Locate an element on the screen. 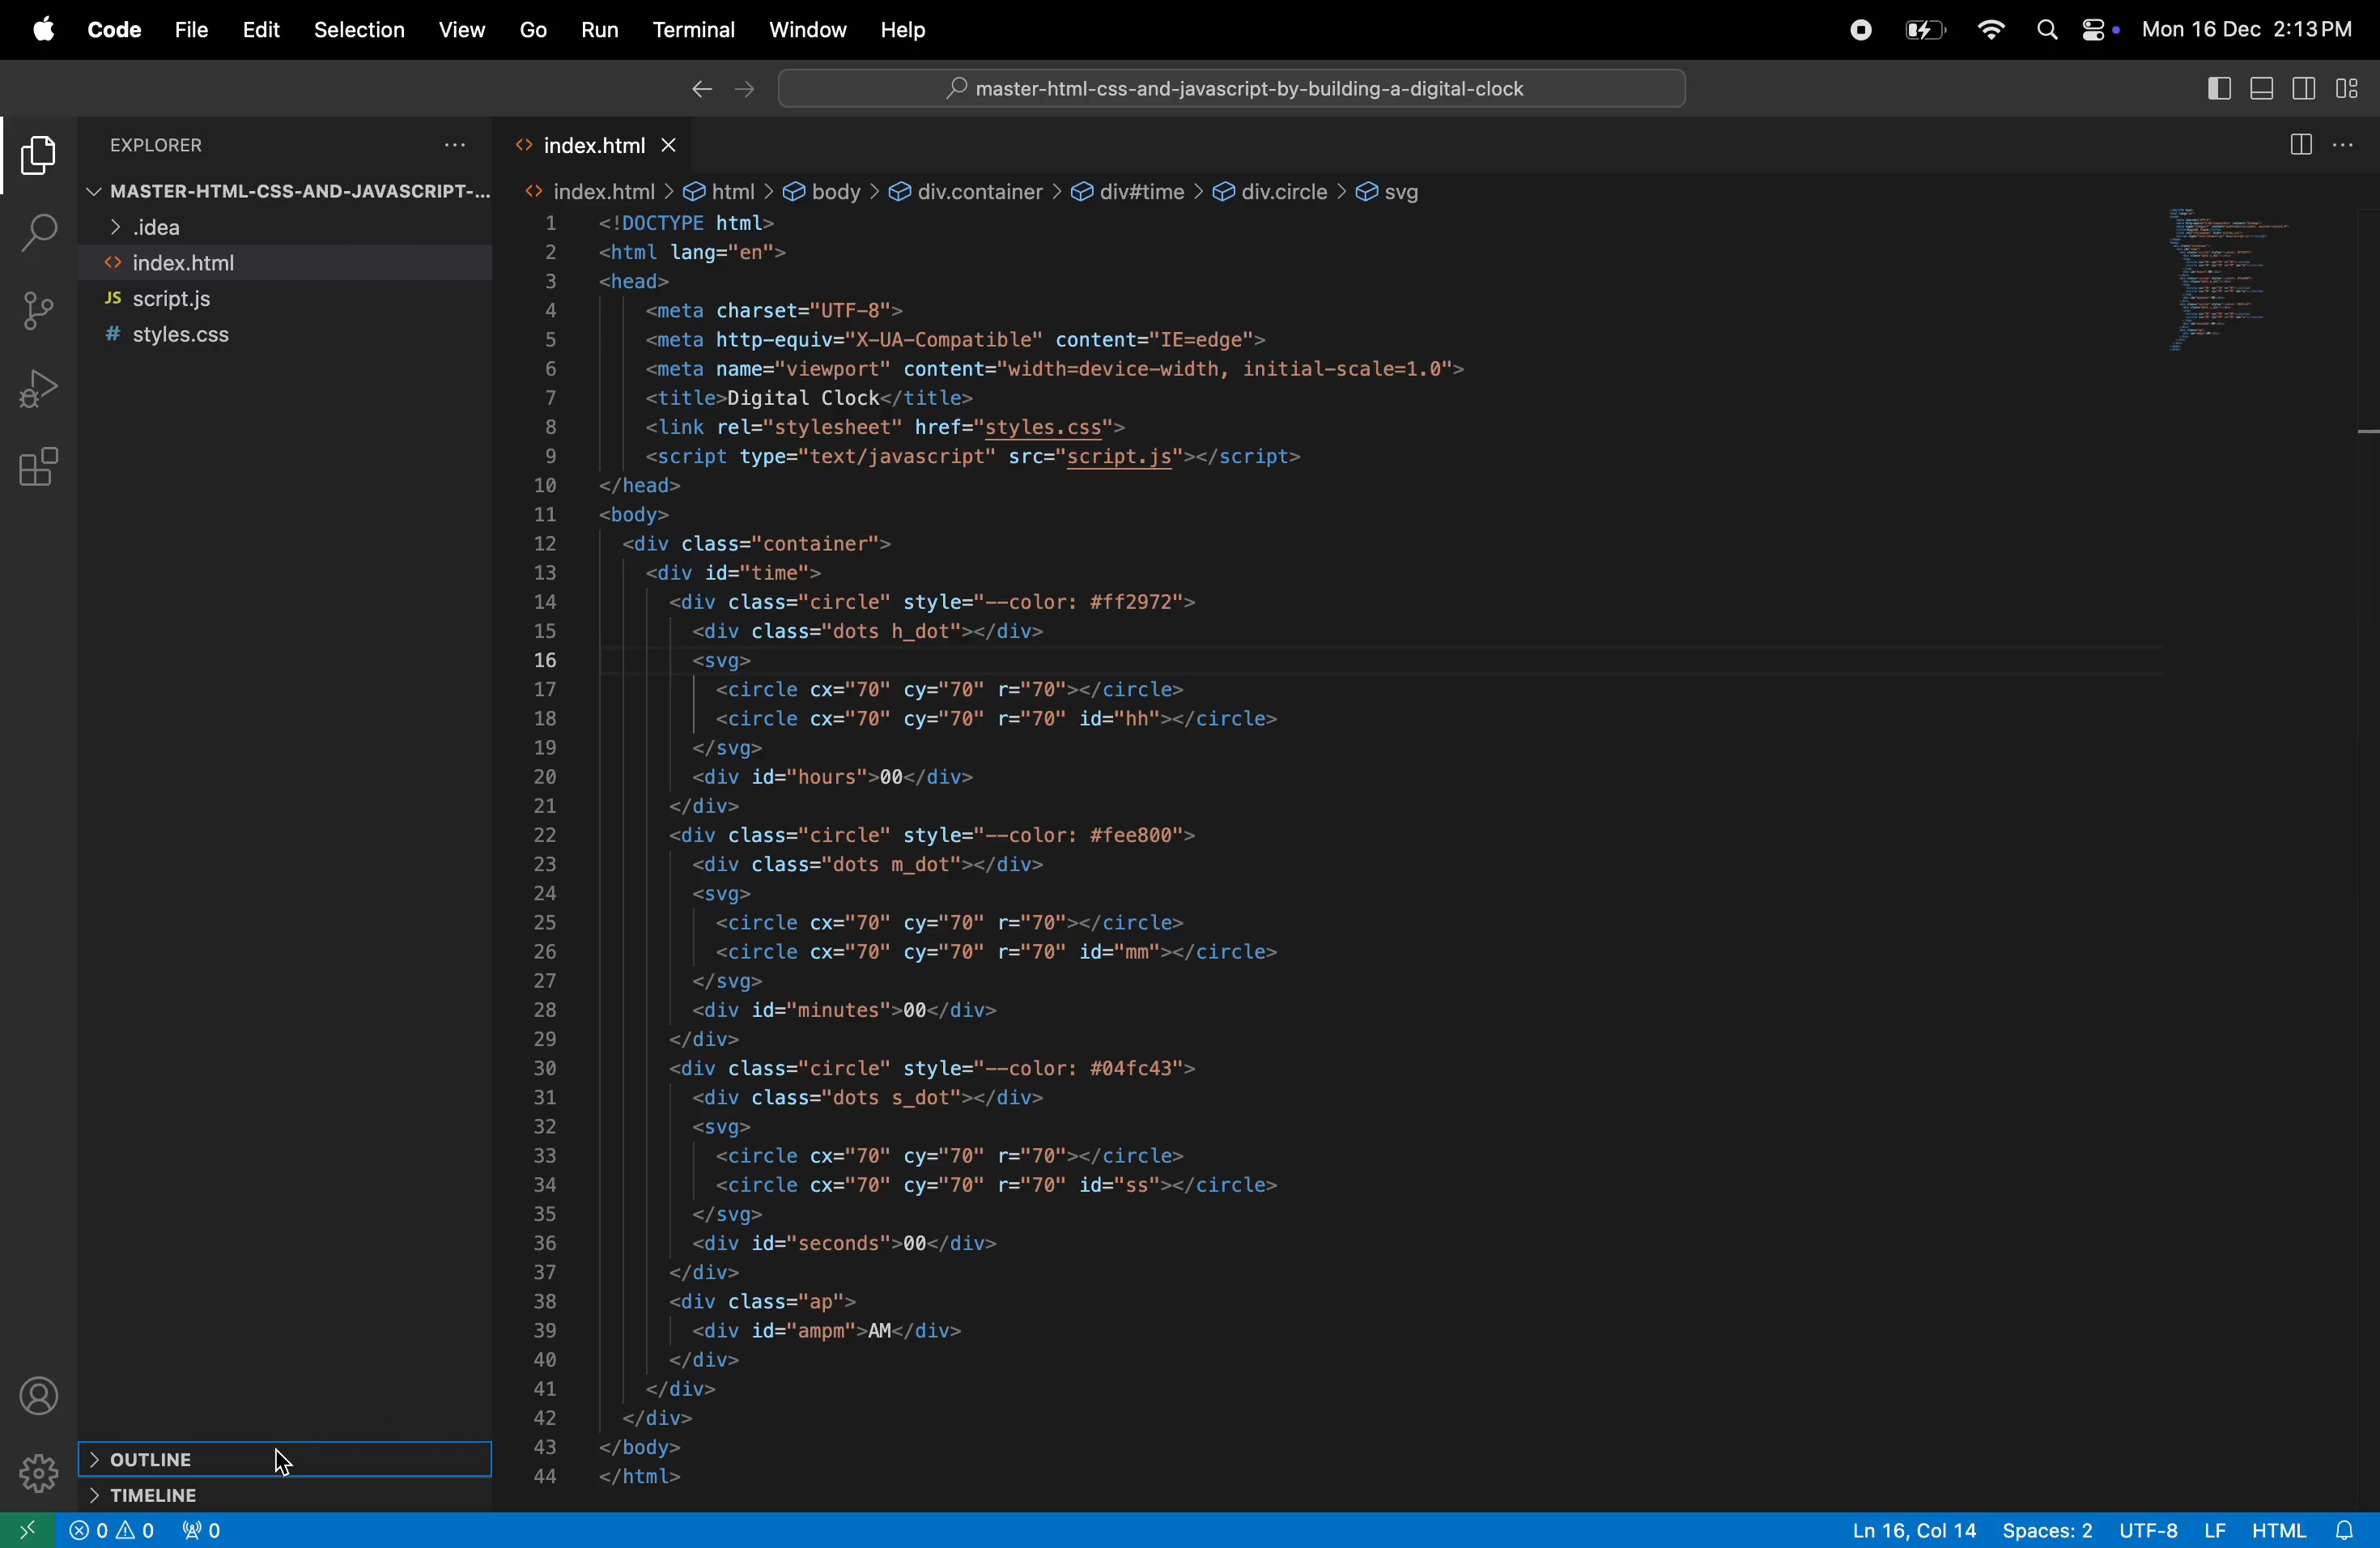 Image resolution: width=2380 pixels, height=1548 pixels. line numbers is located at coordinates (549, 854).